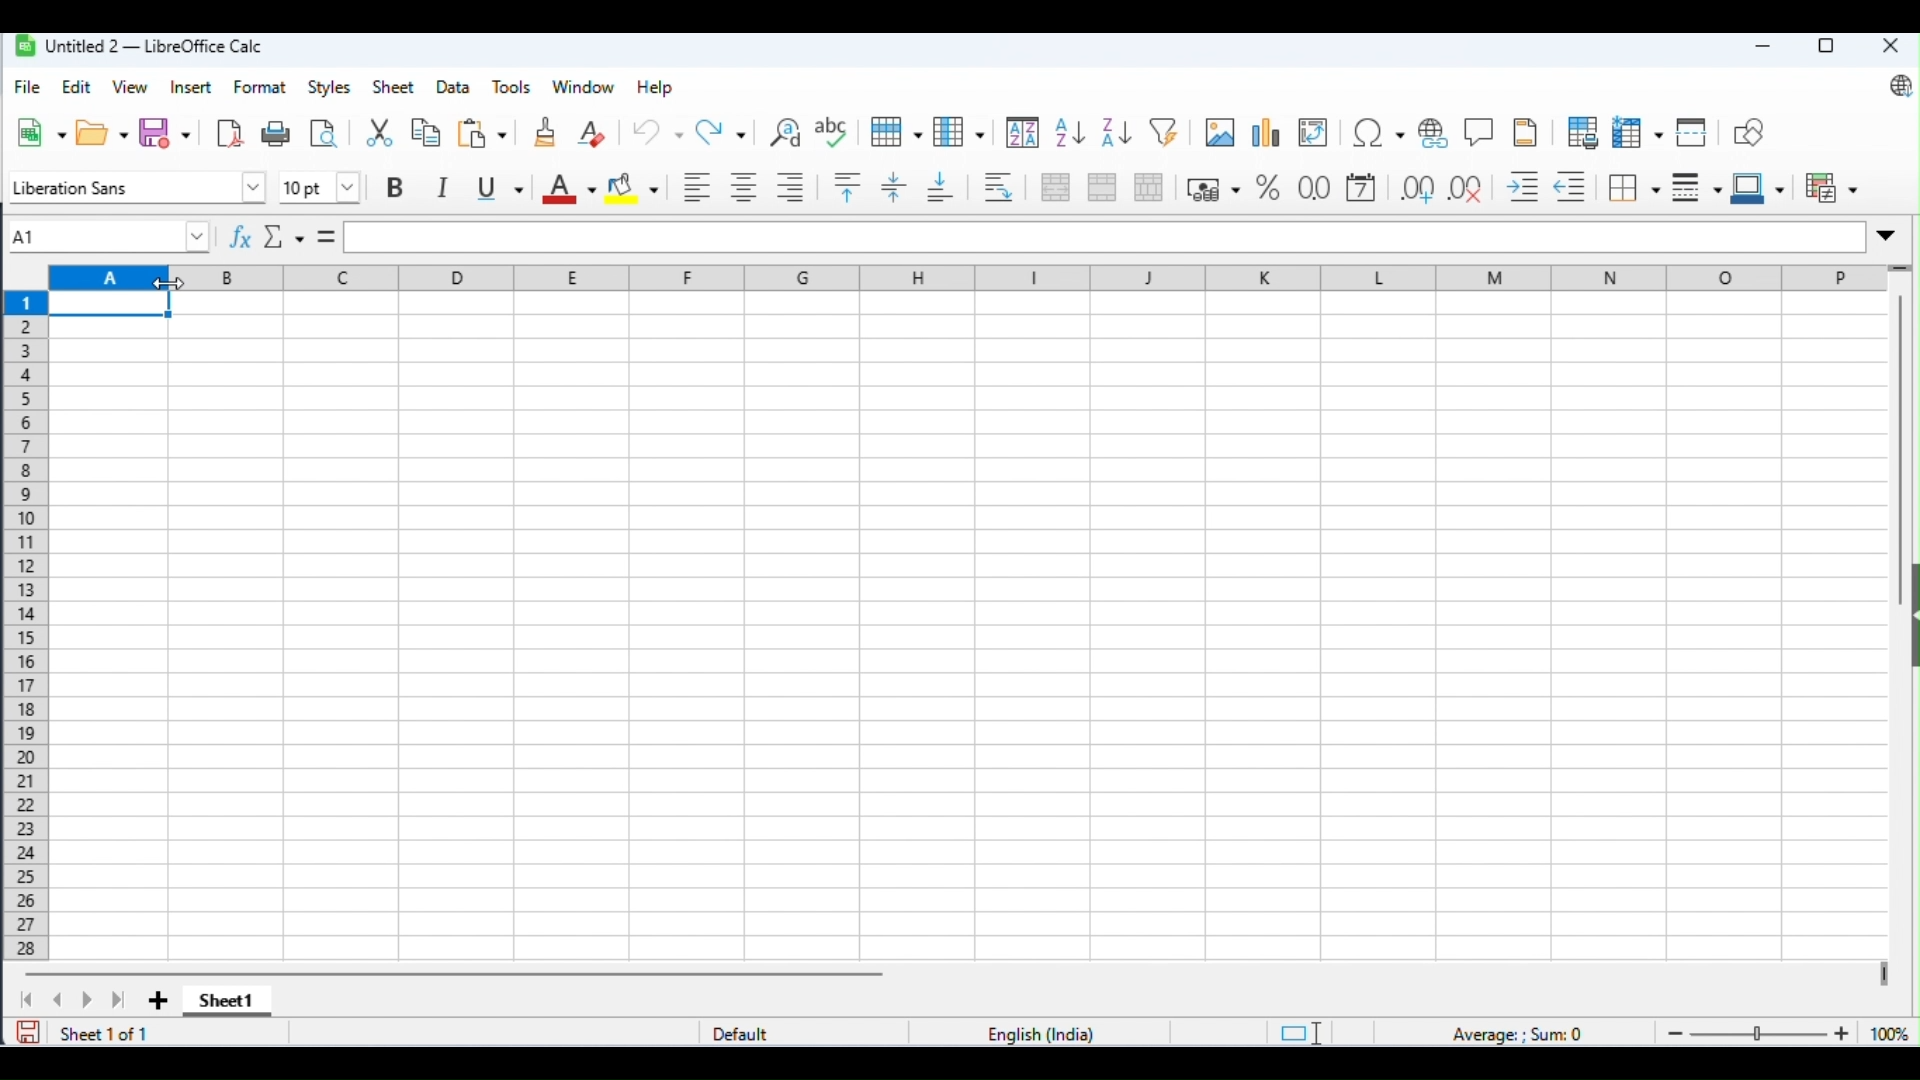 The width and height of the screenshot is (1920, 1080). Describe the element at coordinates (1638, 133) in the screenshot. I see `freeze rows and columns` at that location.